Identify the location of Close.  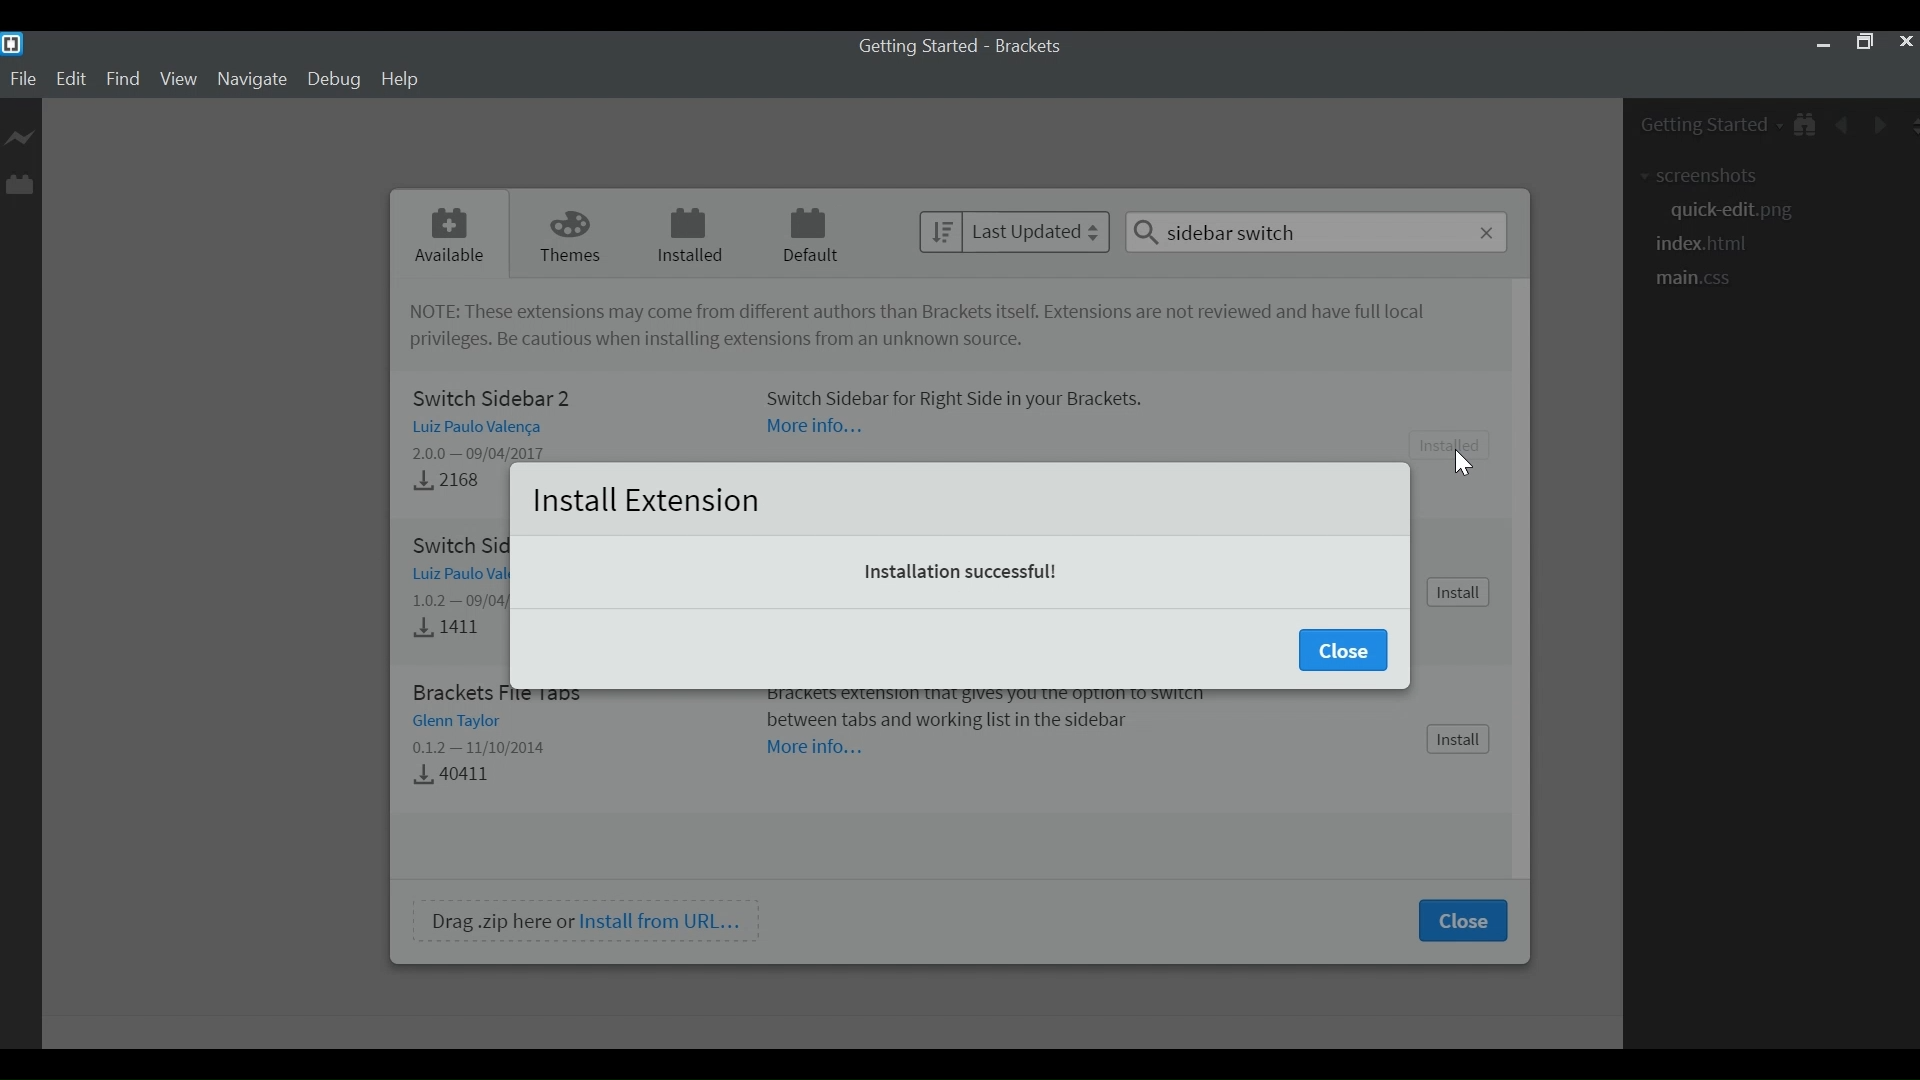
(1342, 650).